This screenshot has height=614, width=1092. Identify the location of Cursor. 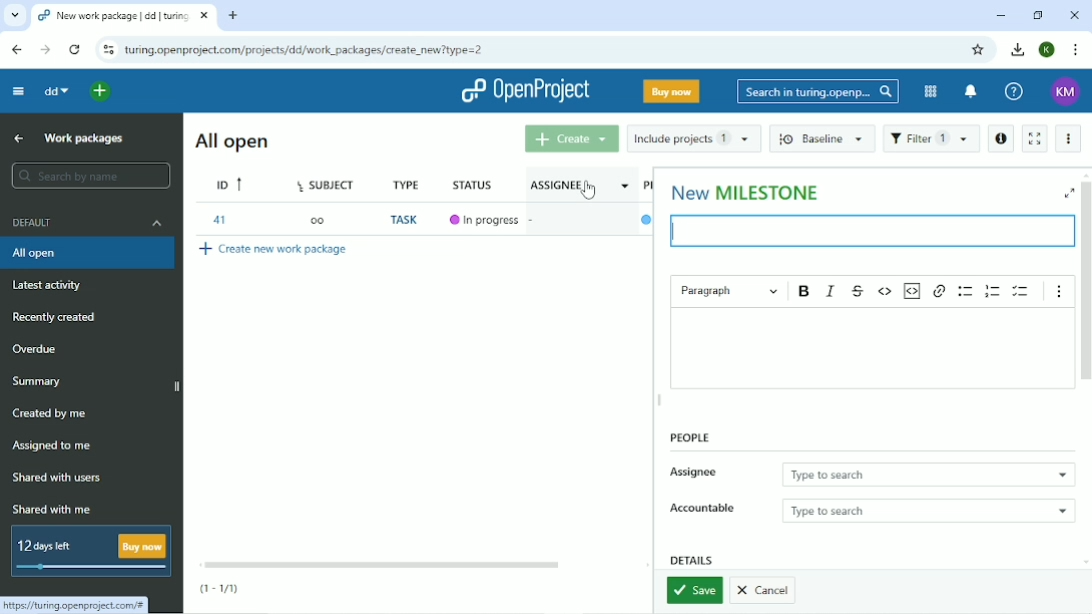
(587, 190).